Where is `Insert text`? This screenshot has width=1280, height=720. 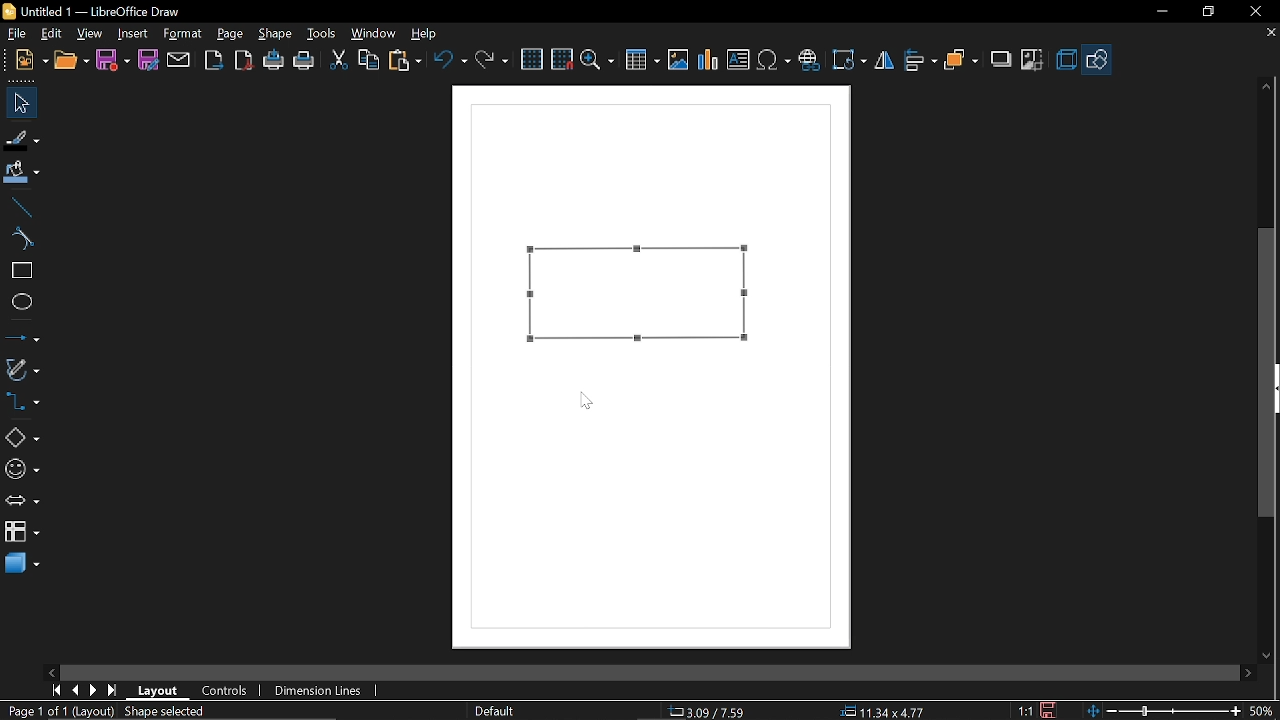
Insert text is located at coordinates (738, 57).